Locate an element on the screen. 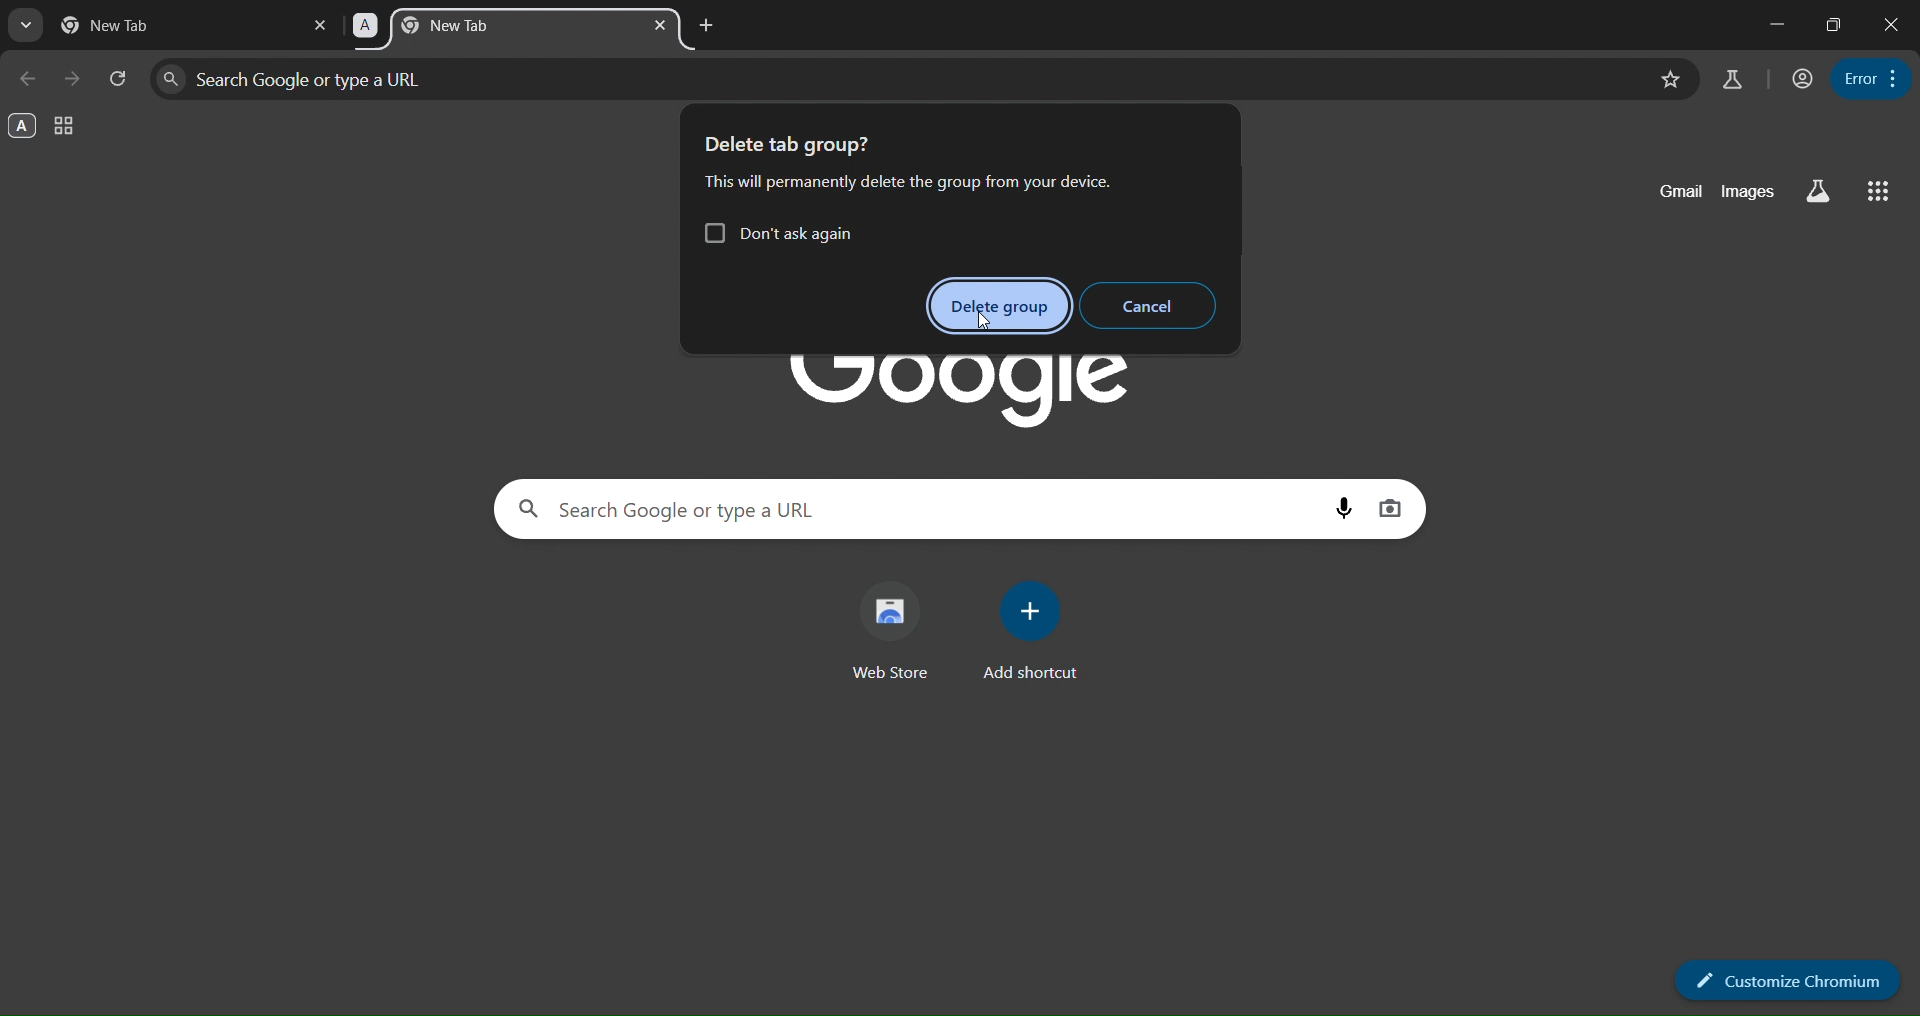  customize chromium is located at coordinates (1789, 980).